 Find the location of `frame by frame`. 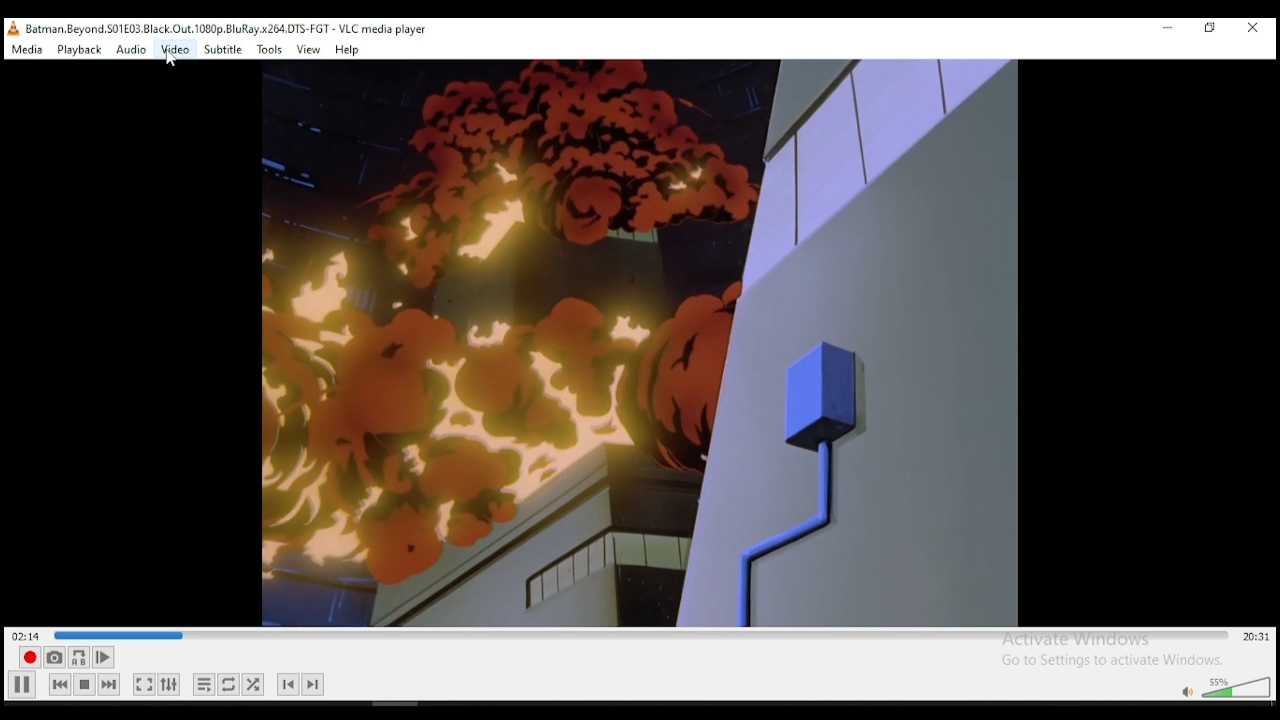

frame by frame is located at coordinates (104, 658).